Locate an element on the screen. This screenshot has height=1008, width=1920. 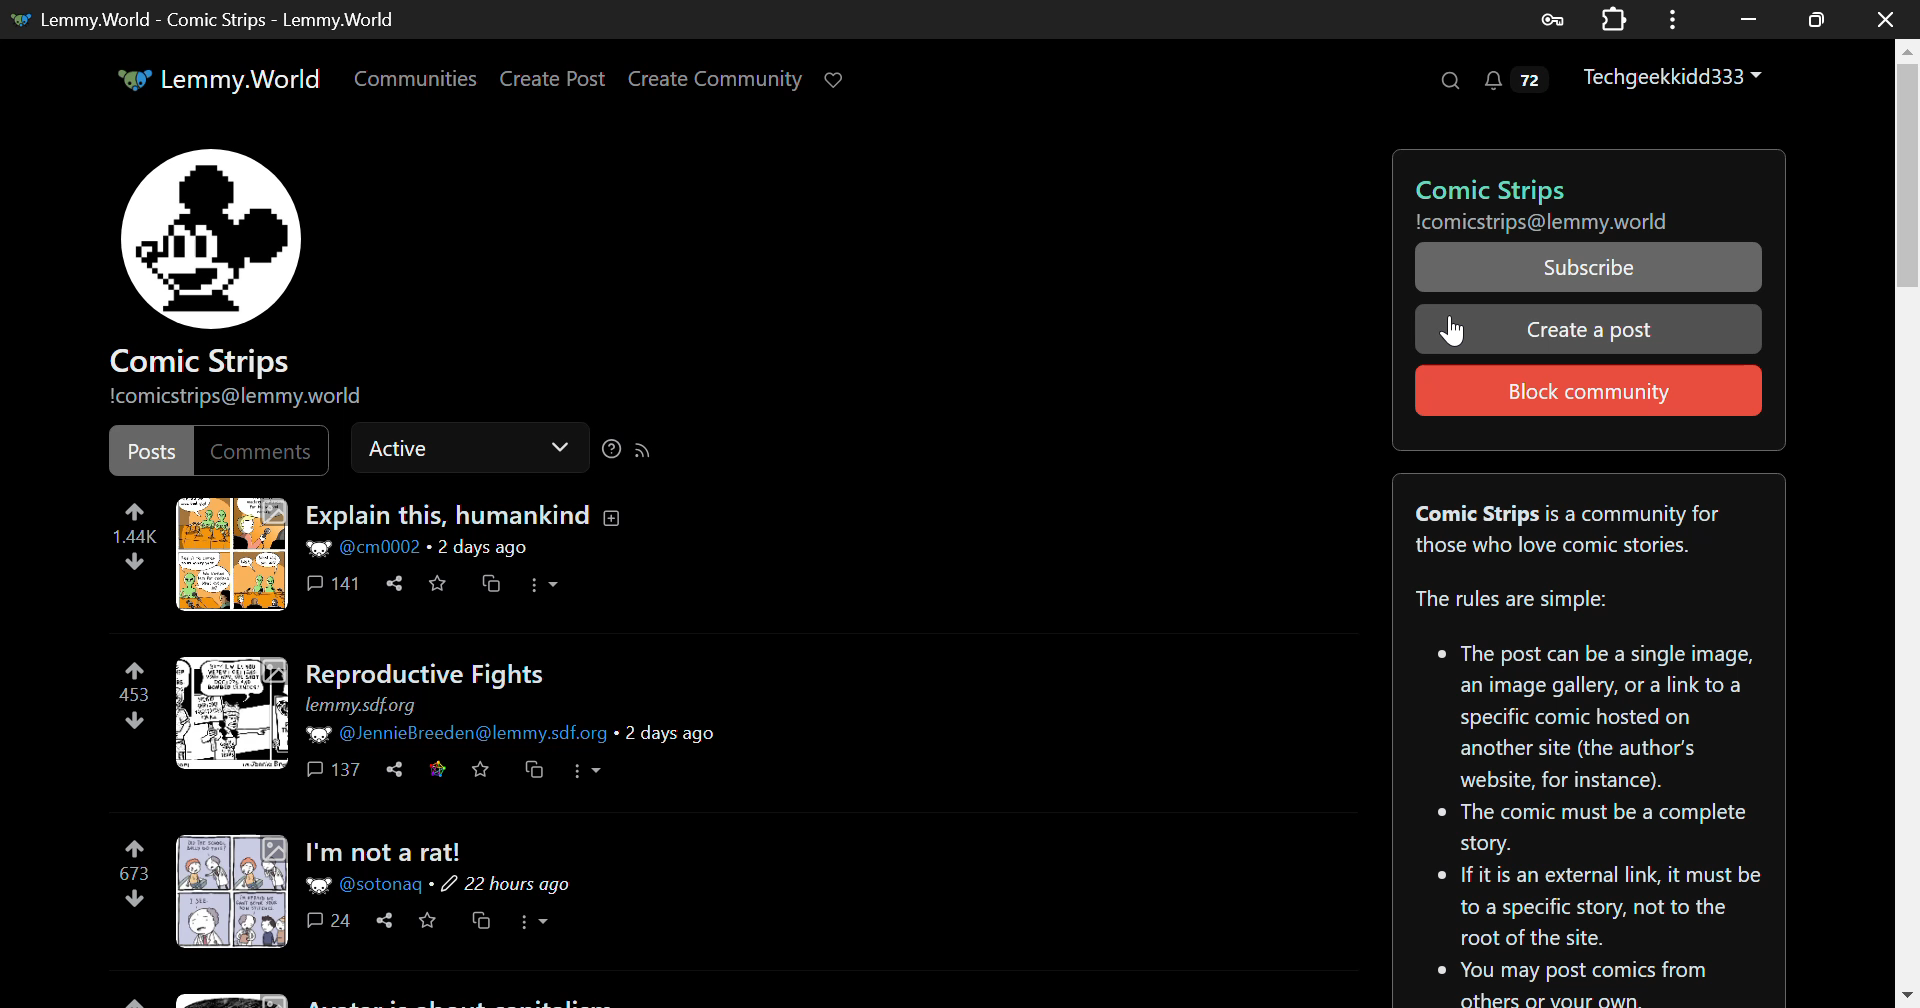
Post Media is located at coordinates (232, 712).